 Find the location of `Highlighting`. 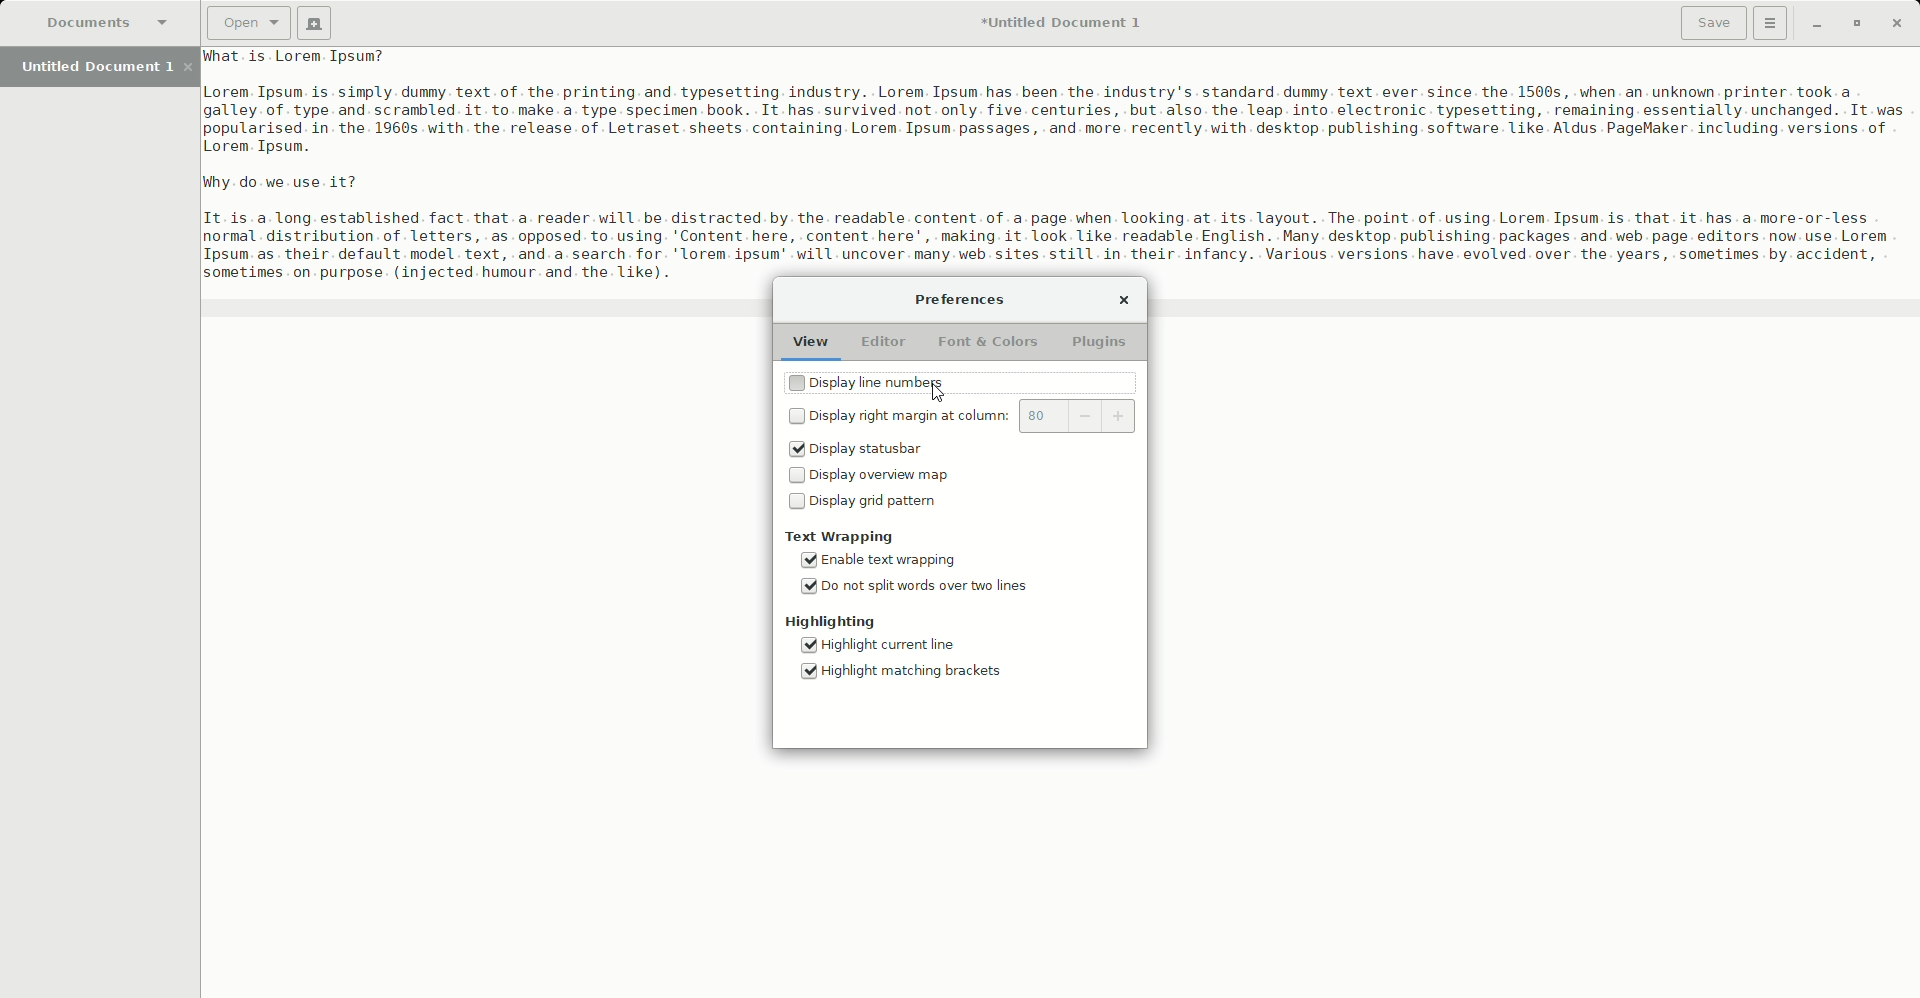

Highlighting is located at coordinates (832, 623).